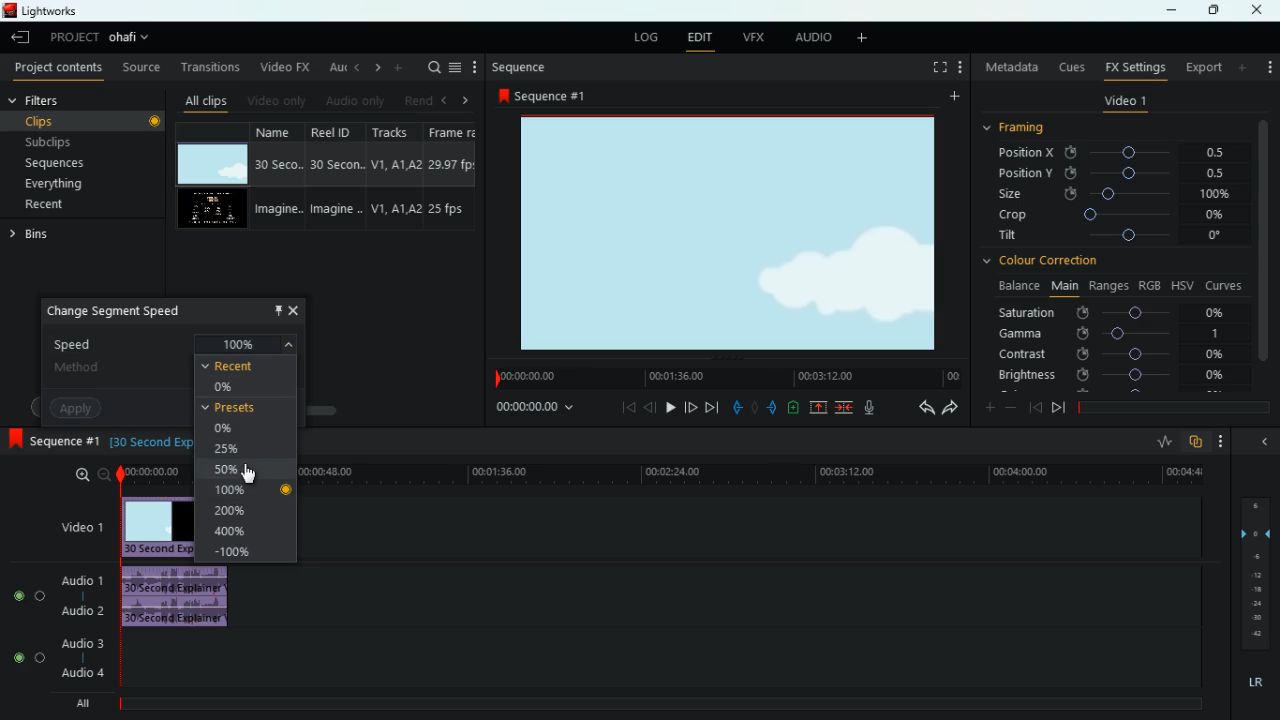  Describe the element at coordinates (1224, 284) in the screenshot. I see `curves` at that location.